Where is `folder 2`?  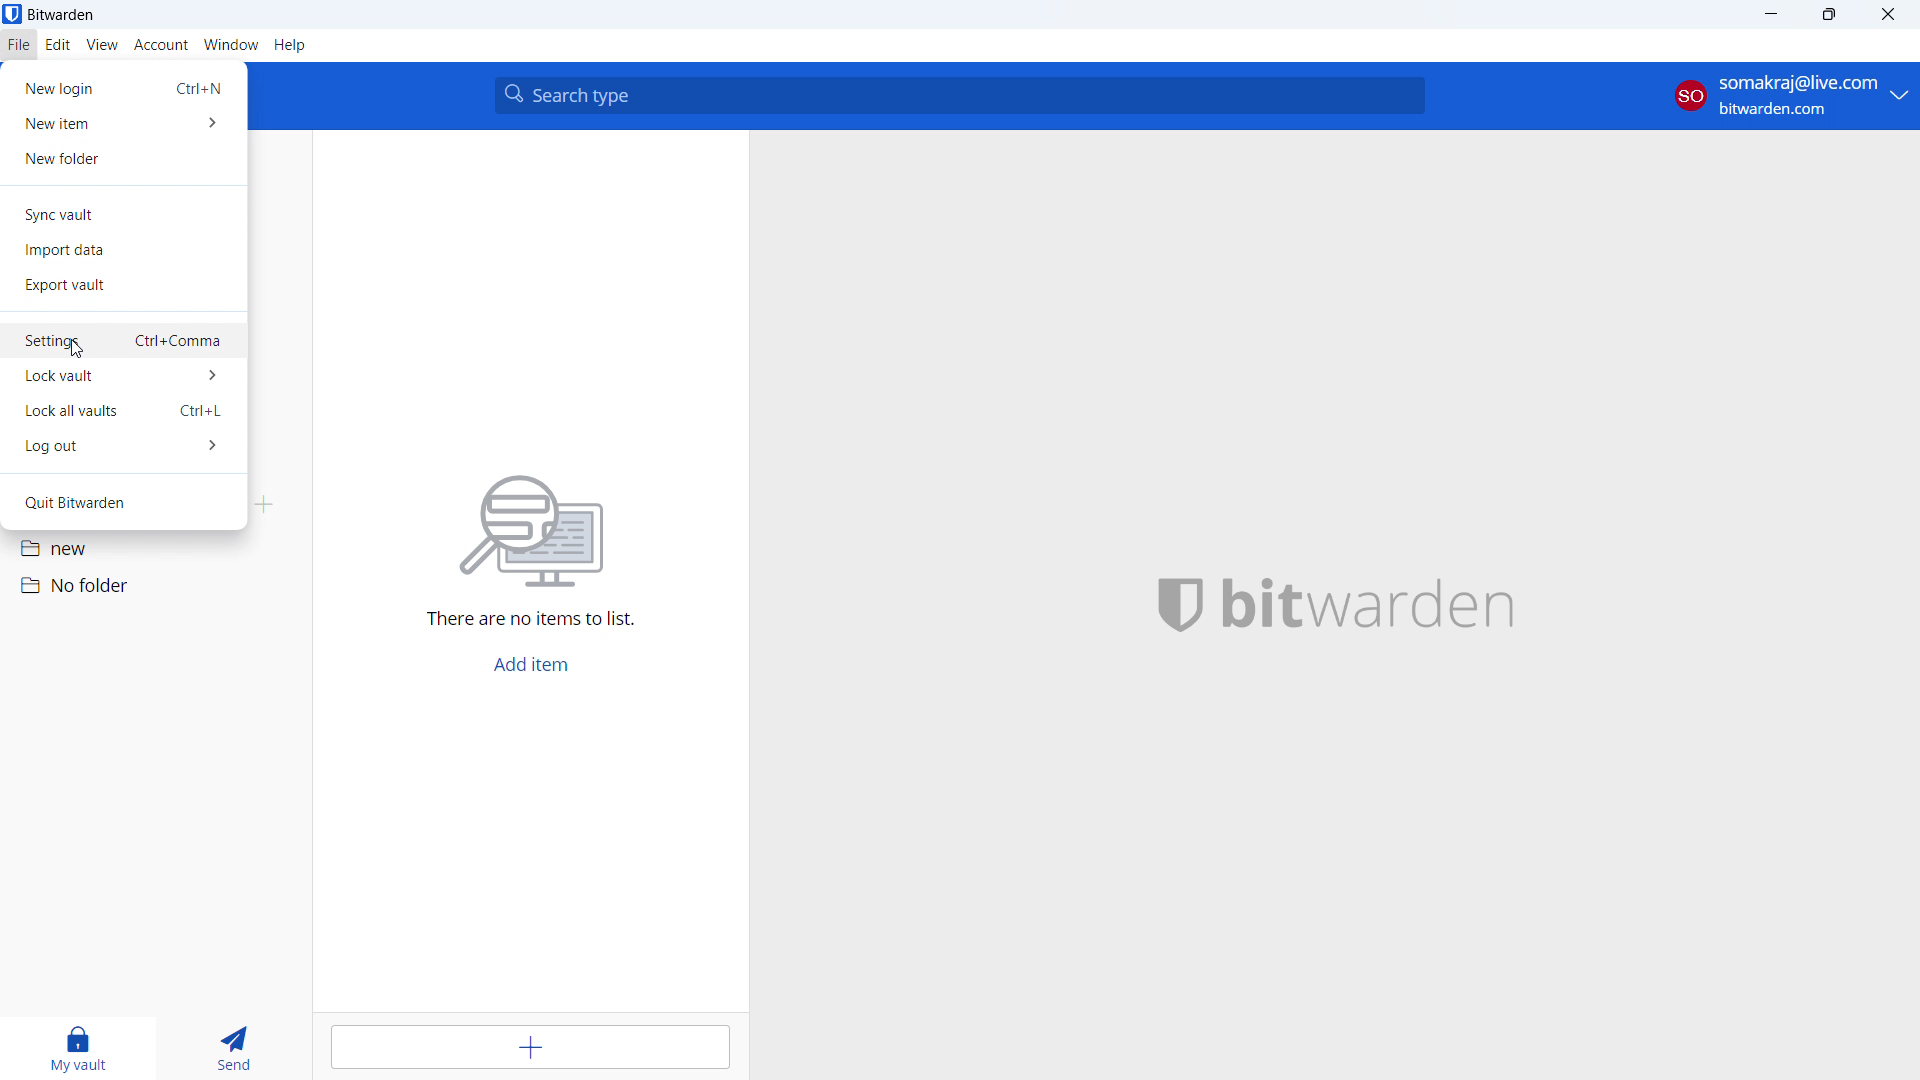
folder 2 is located at coordinates (154, 585).